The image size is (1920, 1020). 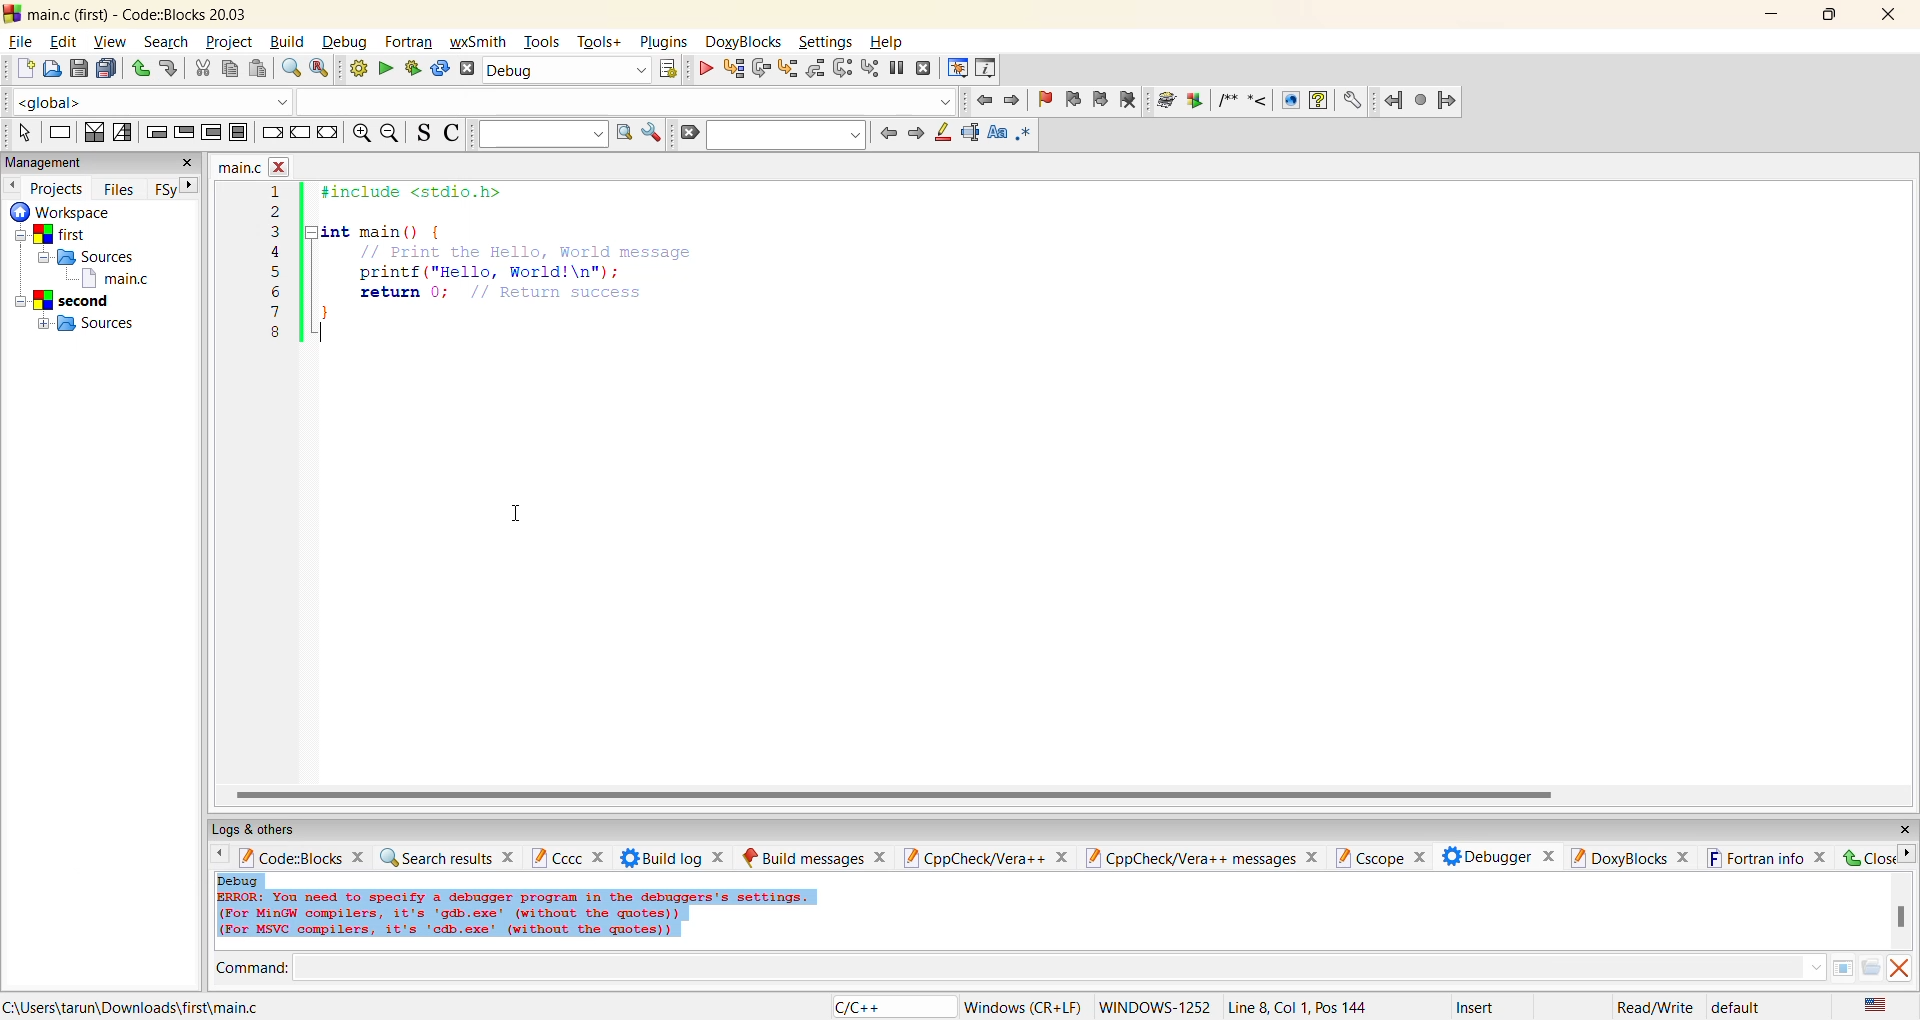 I want to click on build and run, so click(x=410, y=69).